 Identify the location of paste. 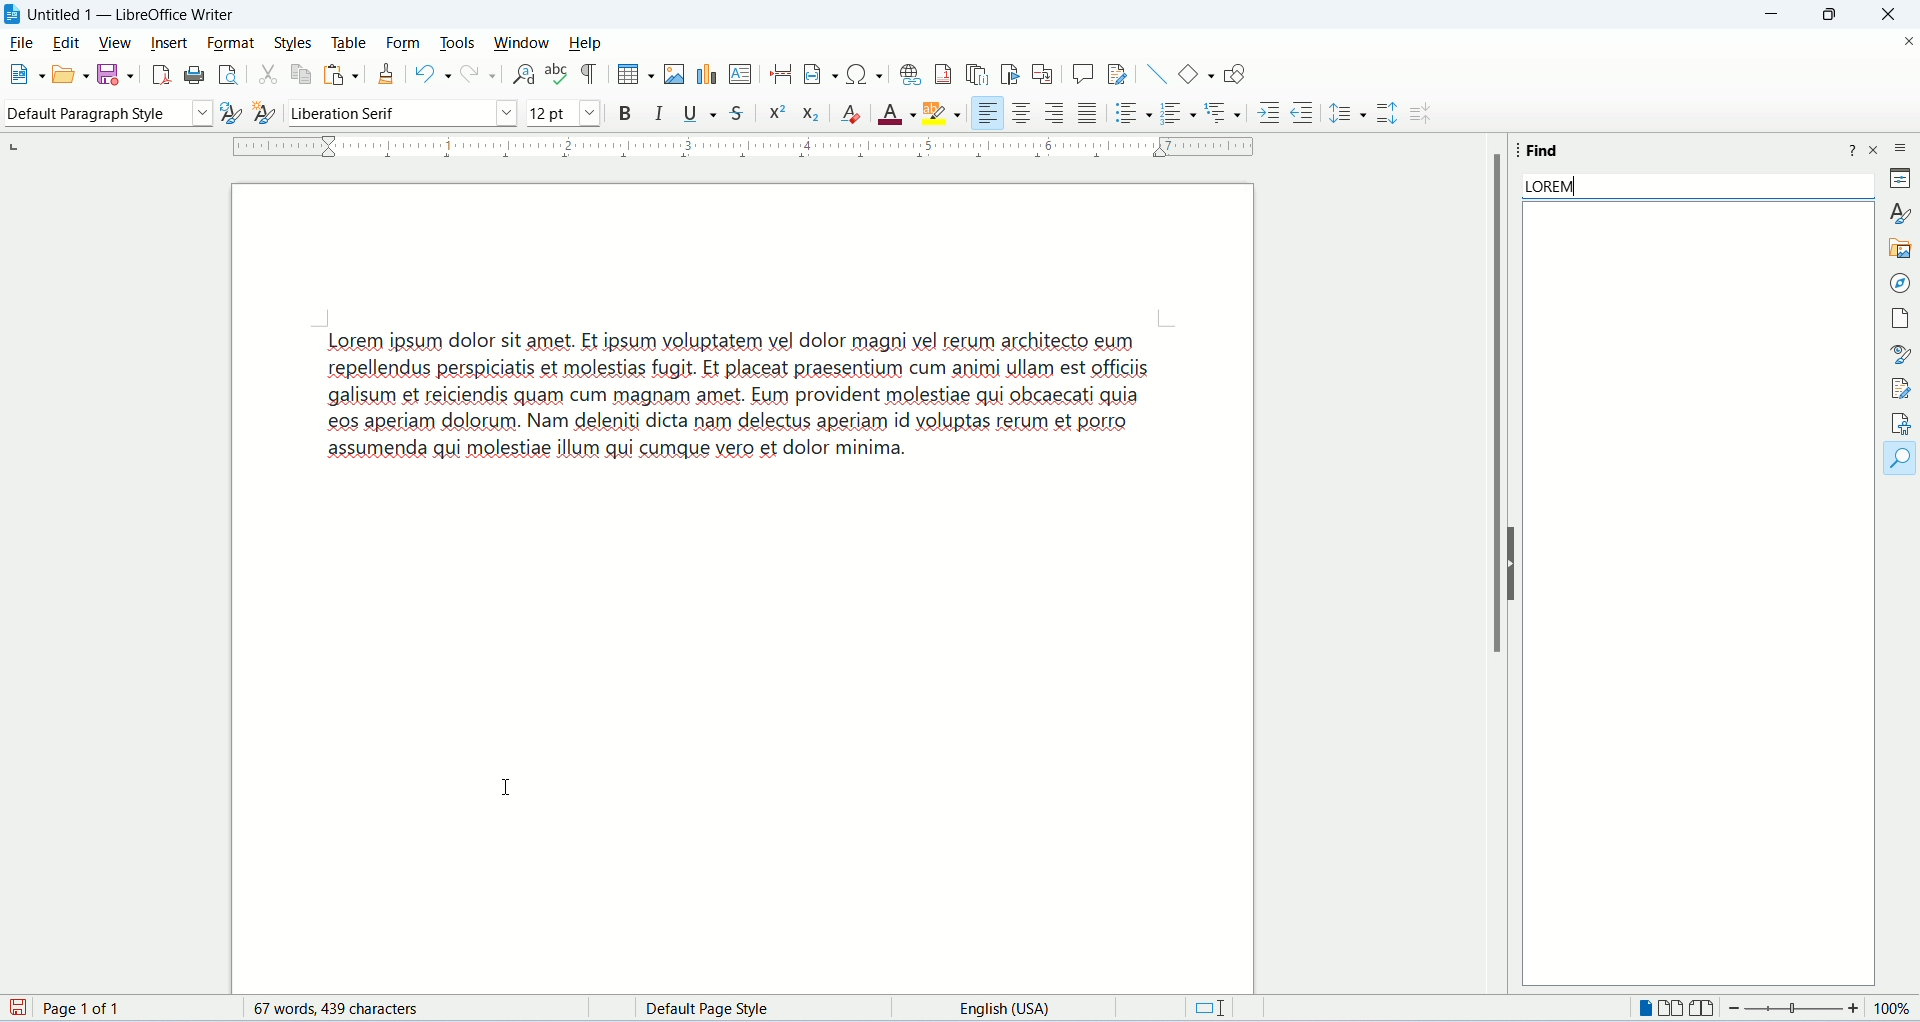
(339, 74).